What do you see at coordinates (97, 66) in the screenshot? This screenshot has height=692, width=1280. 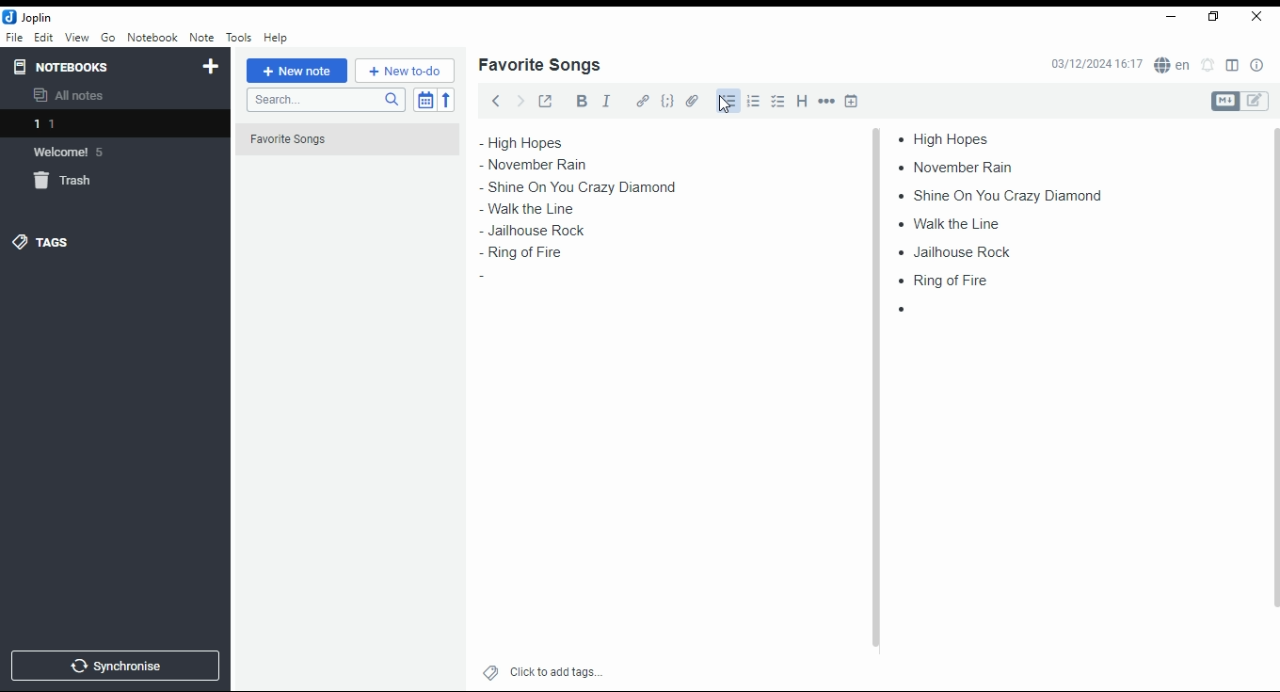 I see `notebooks` at bounding box center [97, 66].